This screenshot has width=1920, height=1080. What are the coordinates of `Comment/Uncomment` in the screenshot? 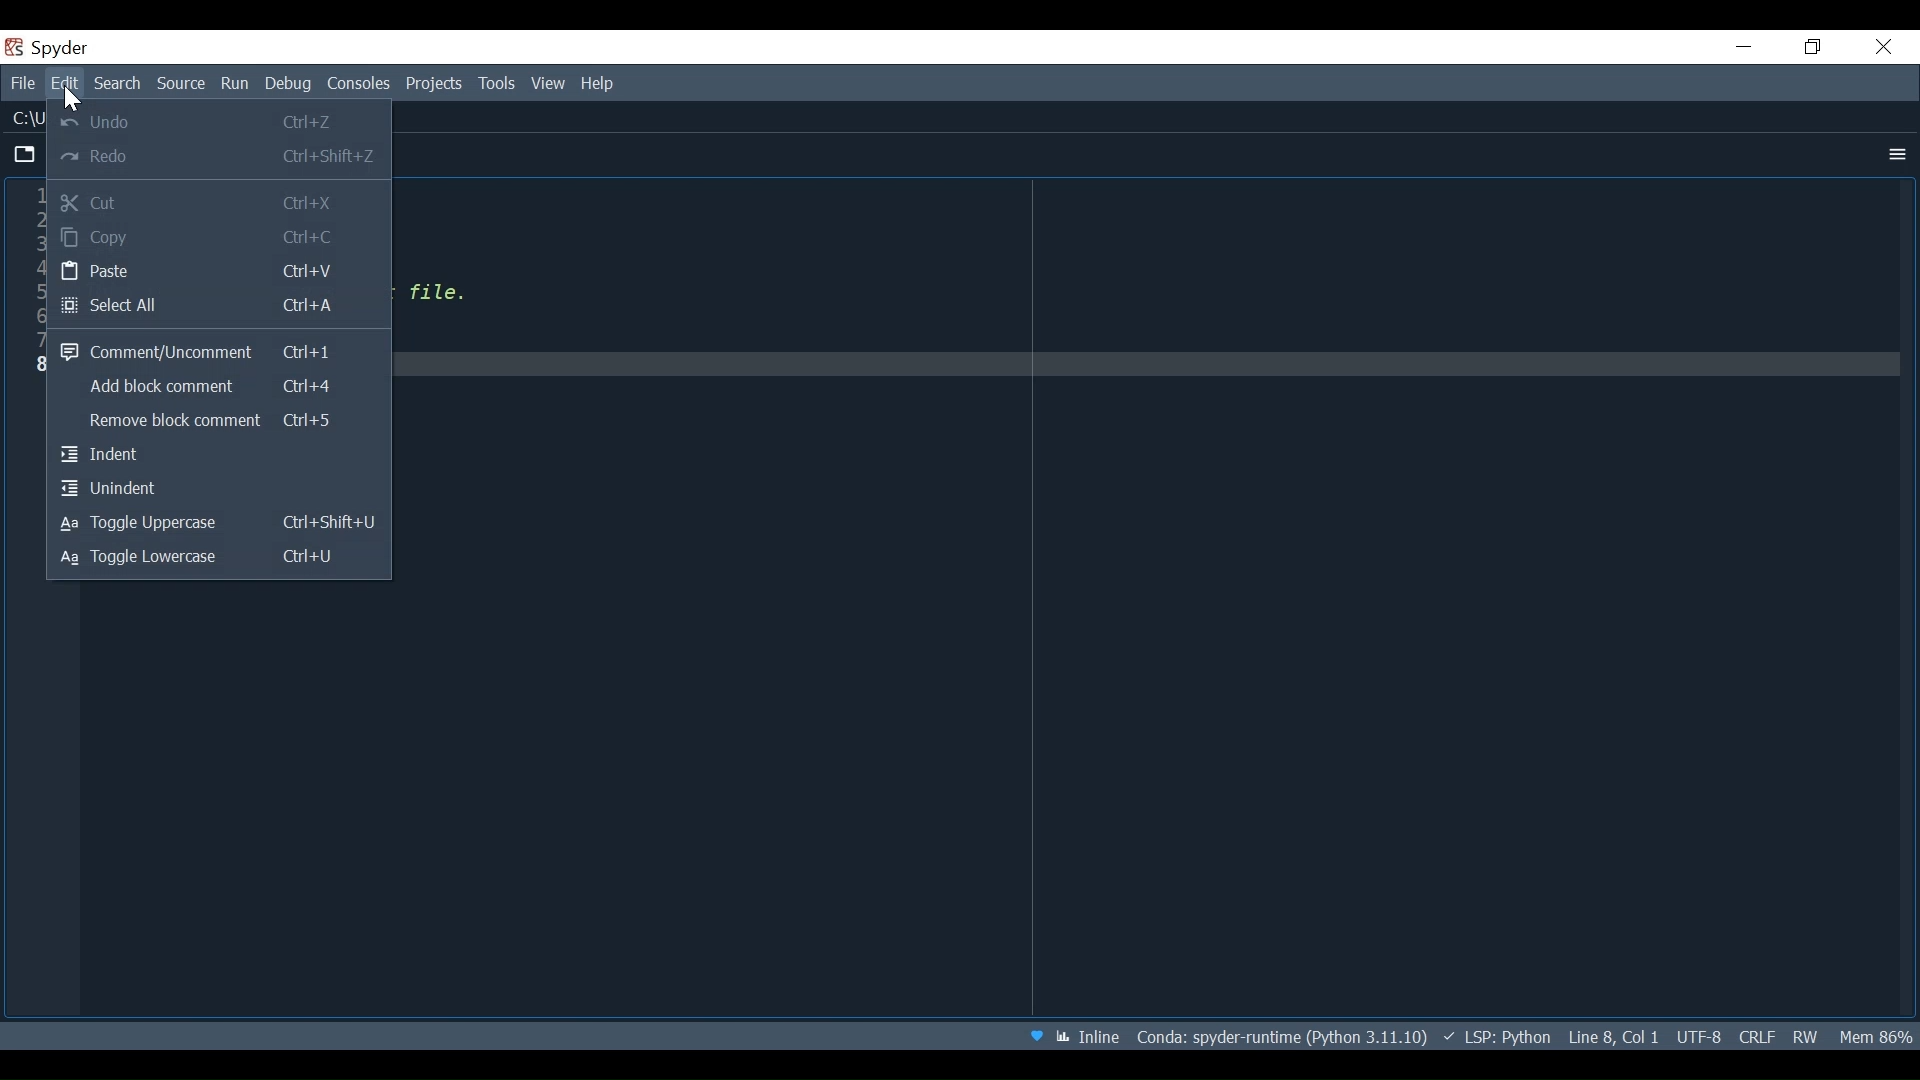 It's located at (156, 349).